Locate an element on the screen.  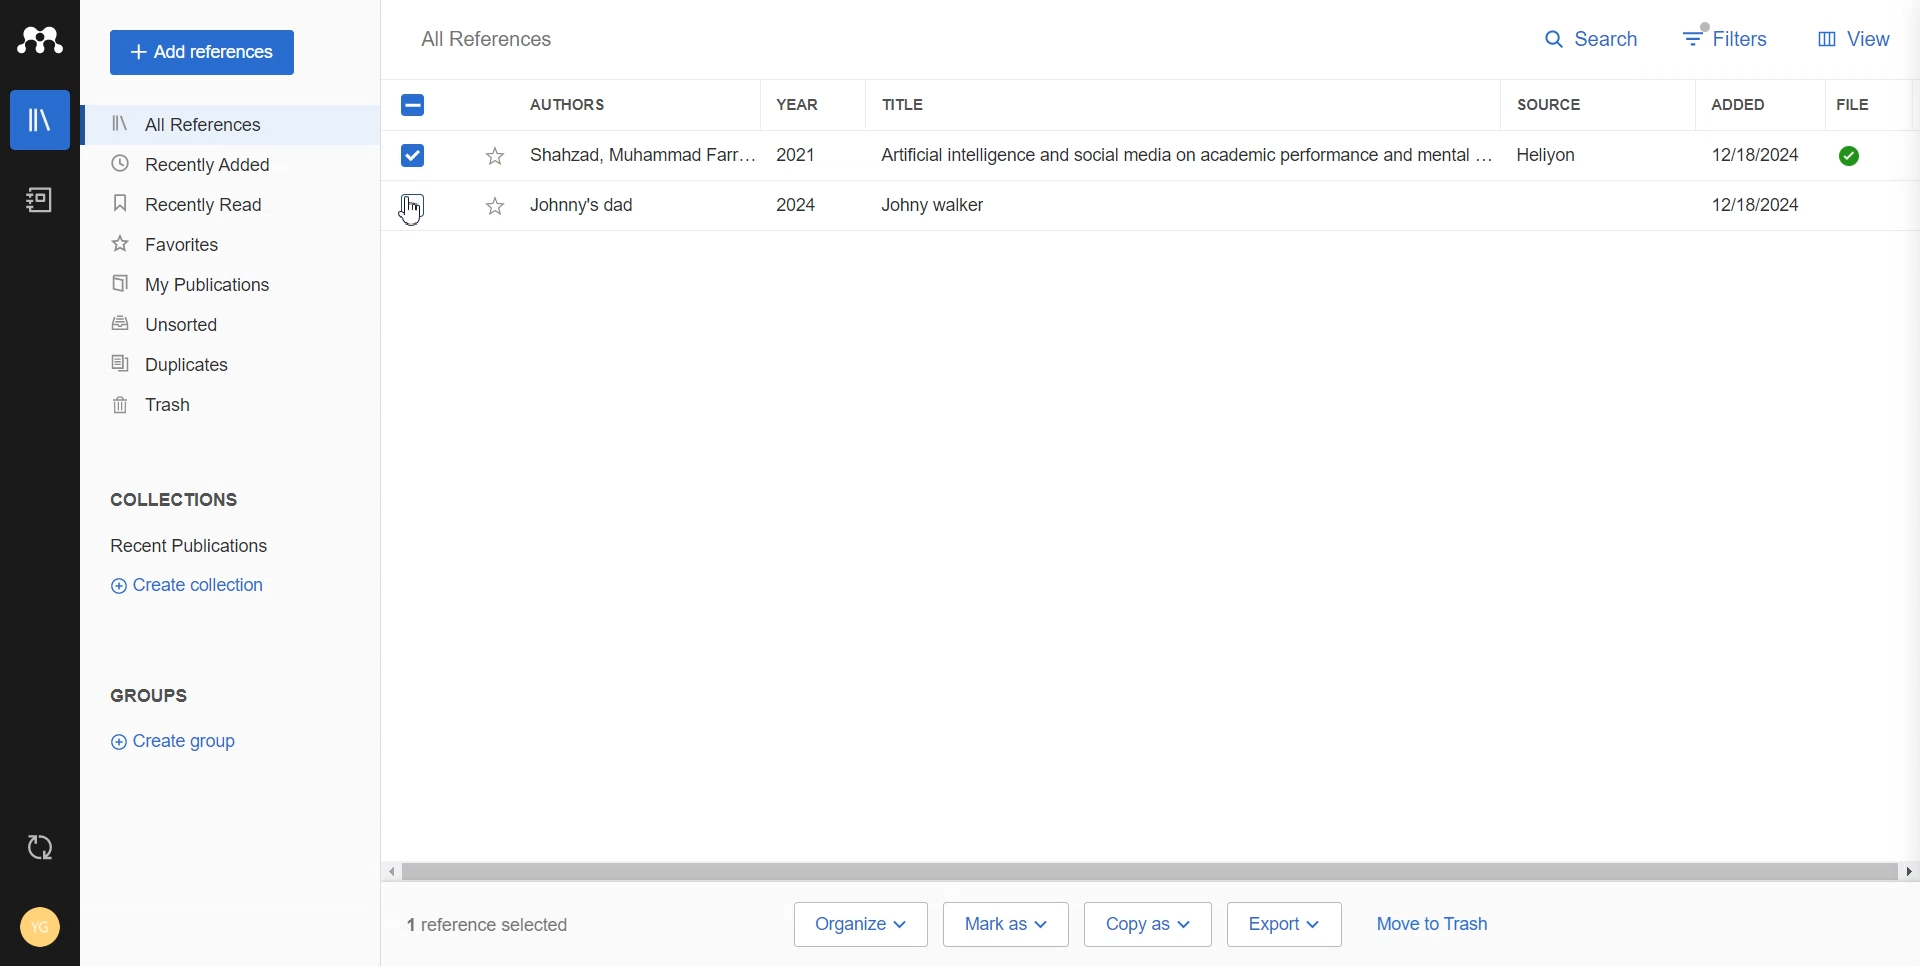
Filters is located at coordinates (1727, 38).